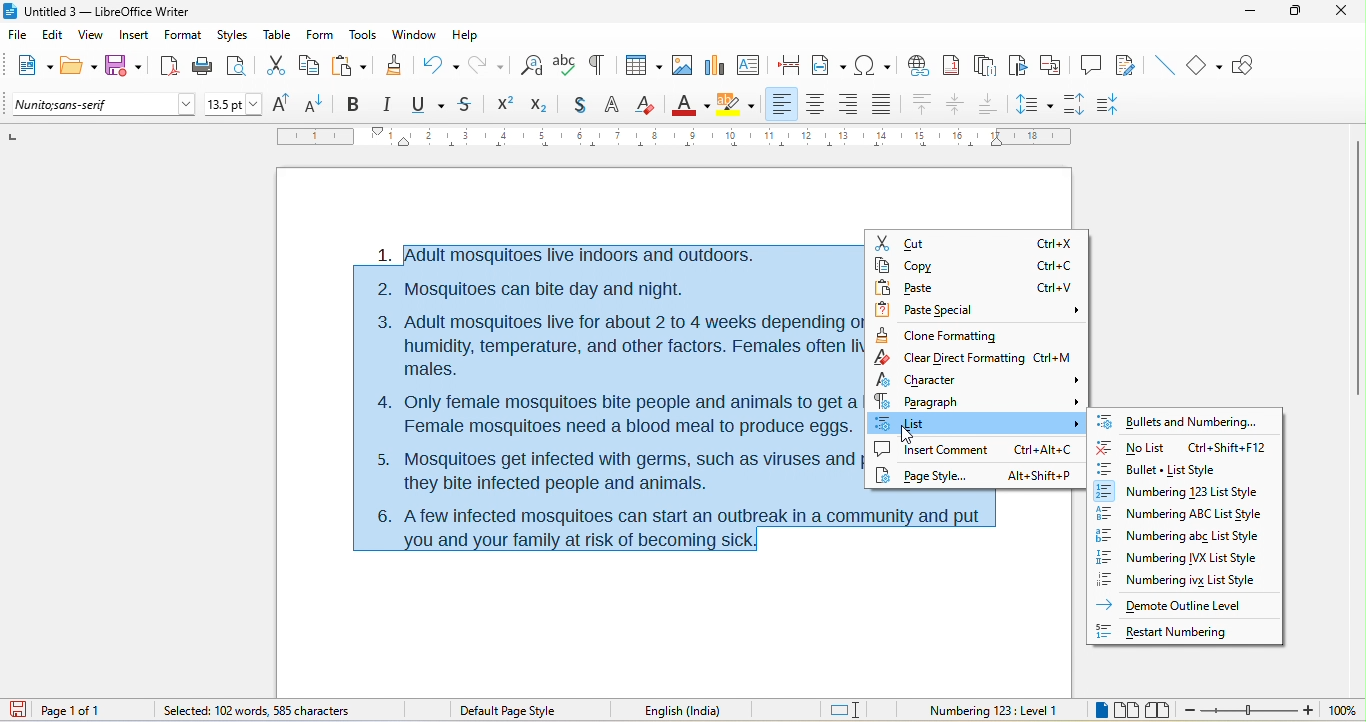  What do you see at coordinates (241, 64) in the screenshot?
I see `print preview` at bounding box center [241, 64].